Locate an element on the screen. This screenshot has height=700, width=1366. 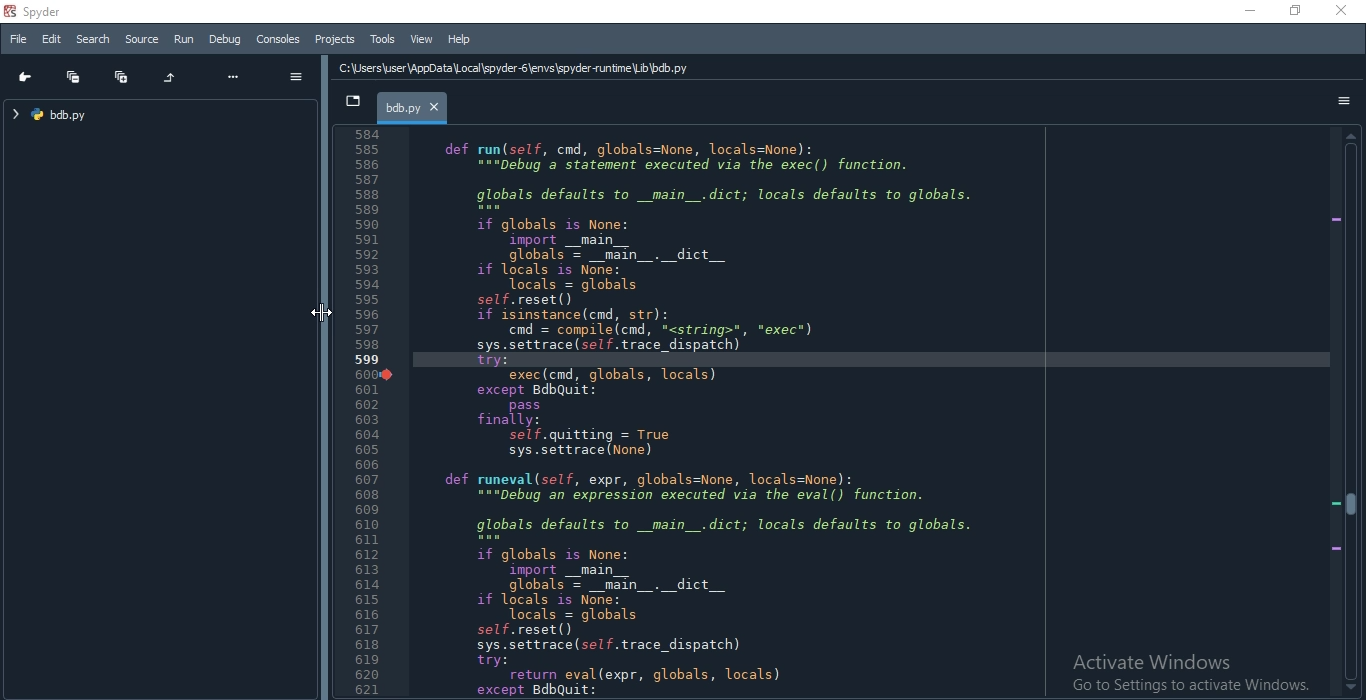
Edit is located at coordinates (53, 40).